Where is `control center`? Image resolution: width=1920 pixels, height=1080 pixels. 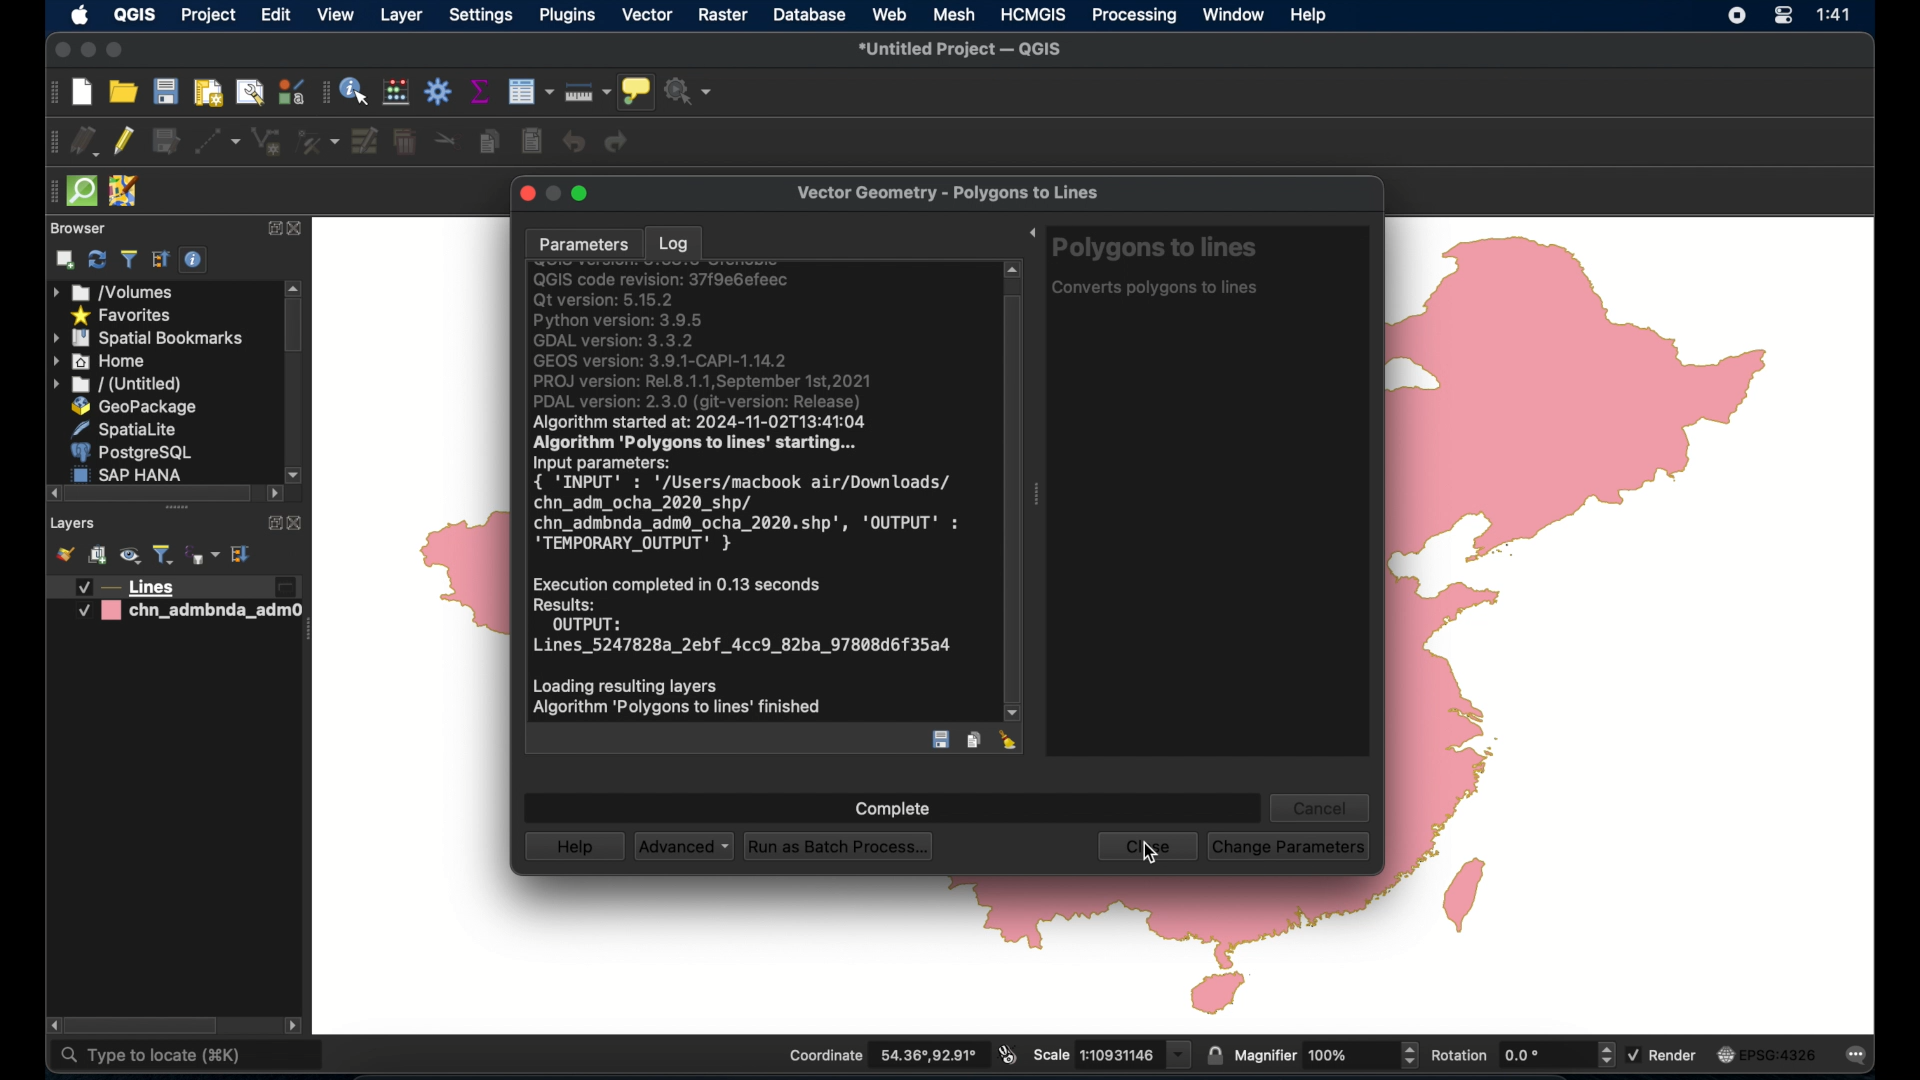 control center is located at coordinates (1781, 18).